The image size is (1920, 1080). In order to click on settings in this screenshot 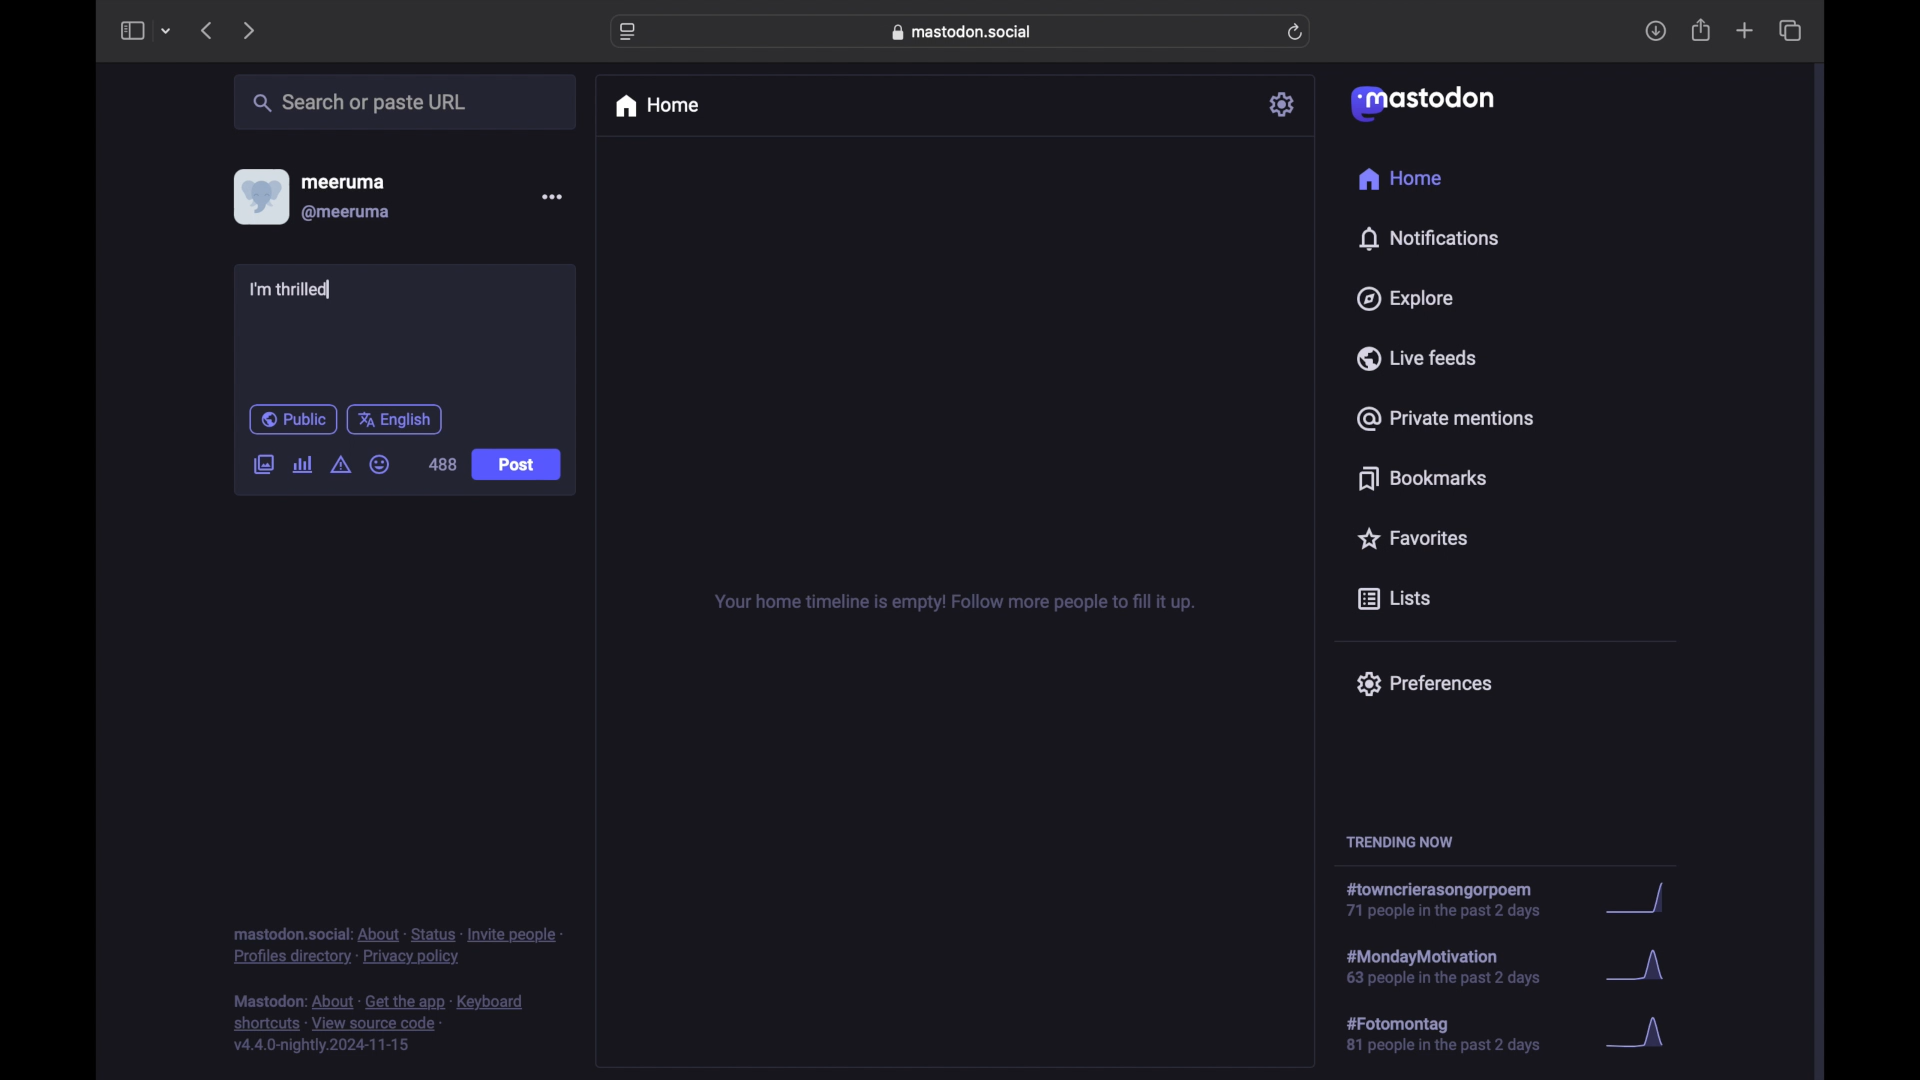, I will do `click(1283, 104)`.